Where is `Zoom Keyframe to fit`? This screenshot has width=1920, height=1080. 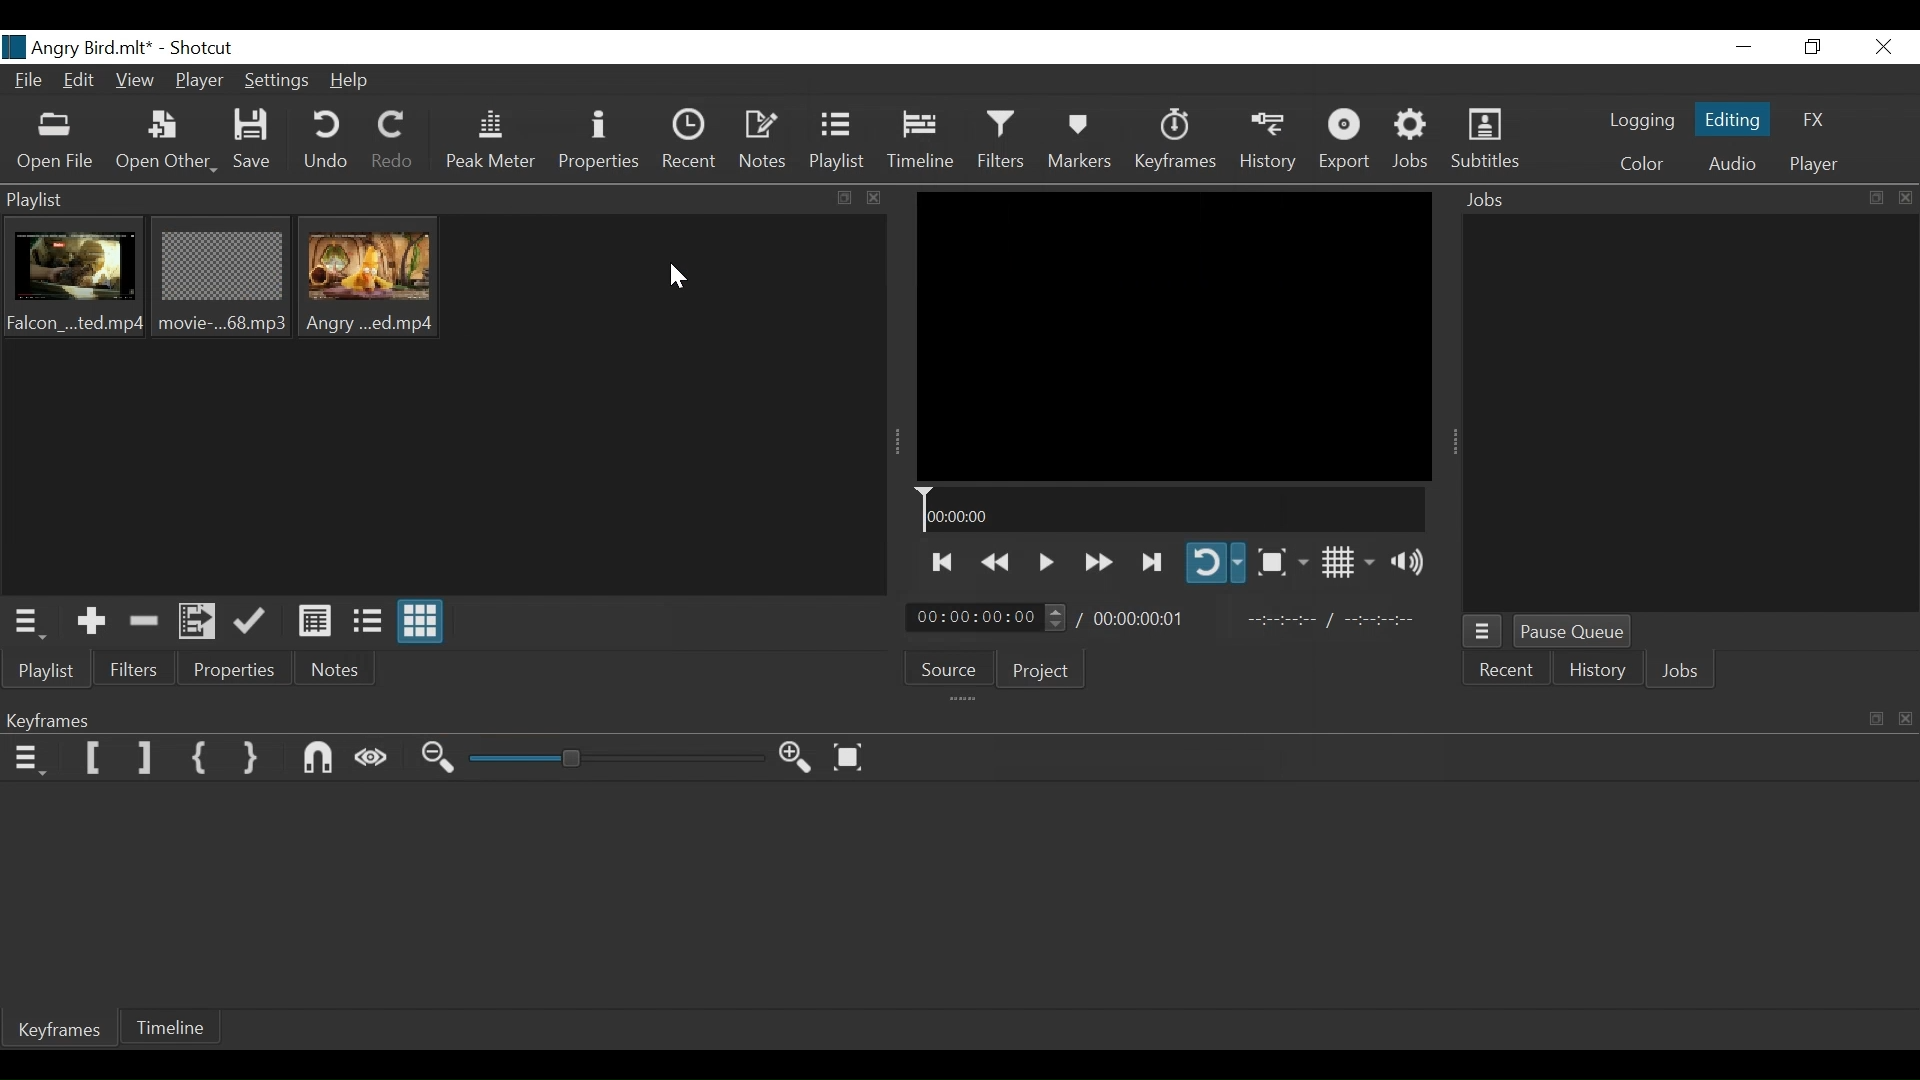 Zoom Keyframe to fit is located at coordinates (856, 759).